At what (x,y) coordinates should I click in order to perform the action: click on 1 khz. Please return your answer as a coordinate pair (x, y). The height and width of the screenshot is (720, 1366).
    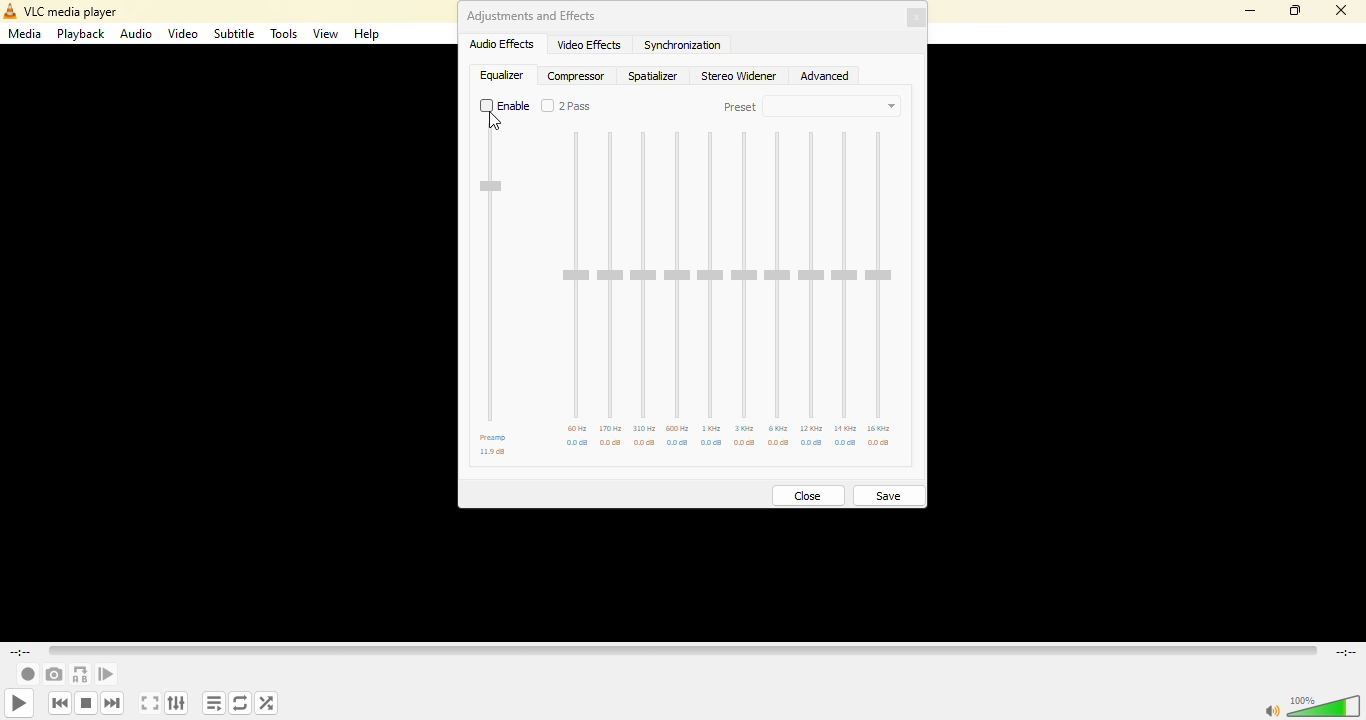
    Looking at the image, I should click on (712, 428).